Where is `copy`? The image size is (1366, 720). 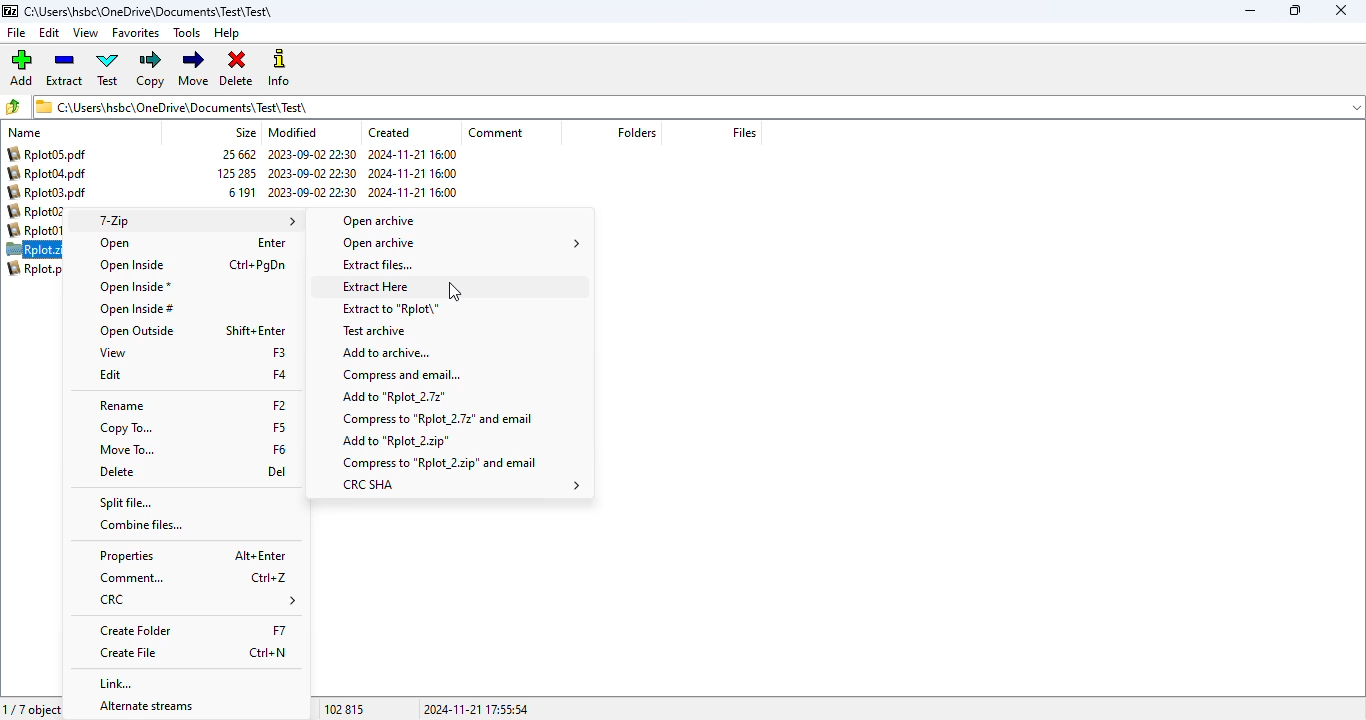 copy is located at coordinates (149, 69).